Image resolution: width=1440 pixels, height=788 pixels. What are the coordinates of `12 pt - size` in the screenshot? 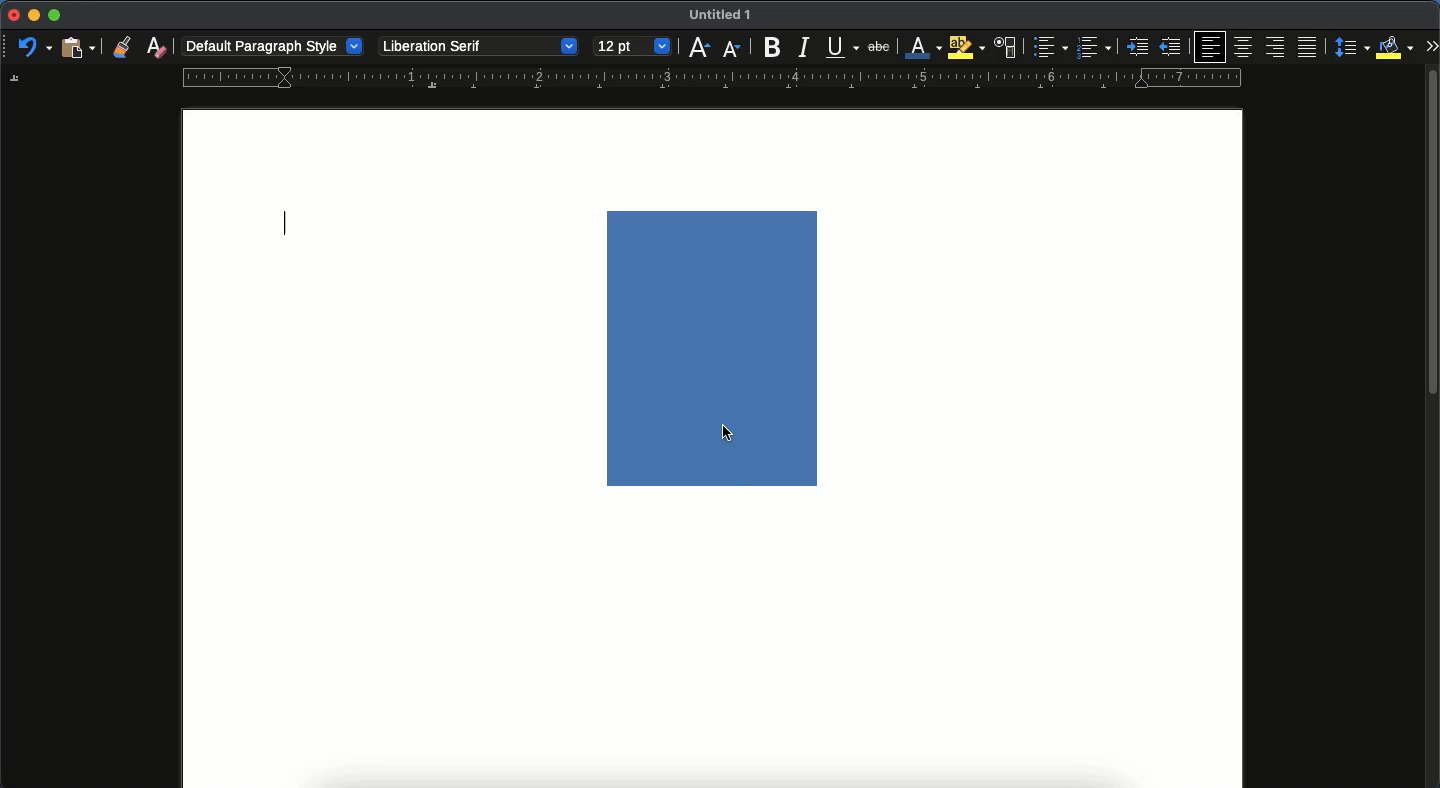 It's located at (629, 46).